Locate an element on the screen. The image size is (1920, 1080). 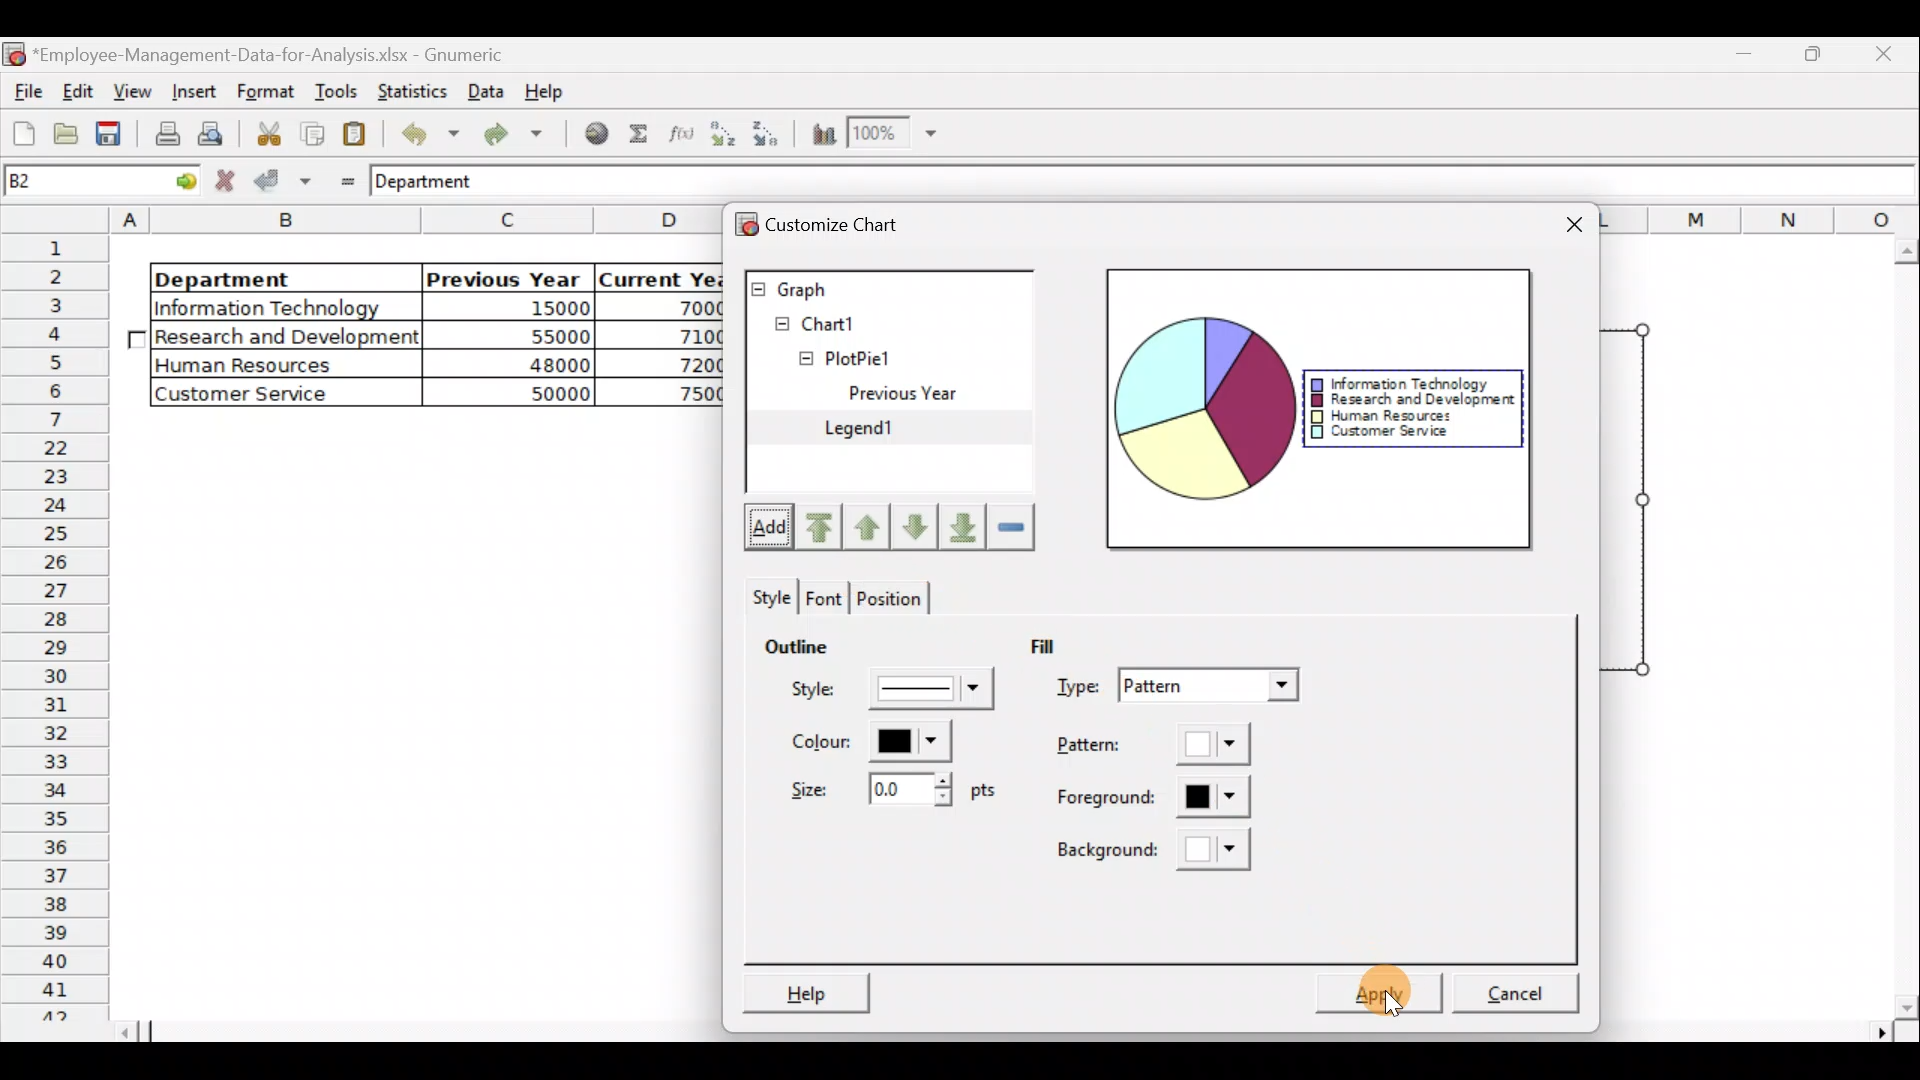
Insert is located at coordinates (192, 90).